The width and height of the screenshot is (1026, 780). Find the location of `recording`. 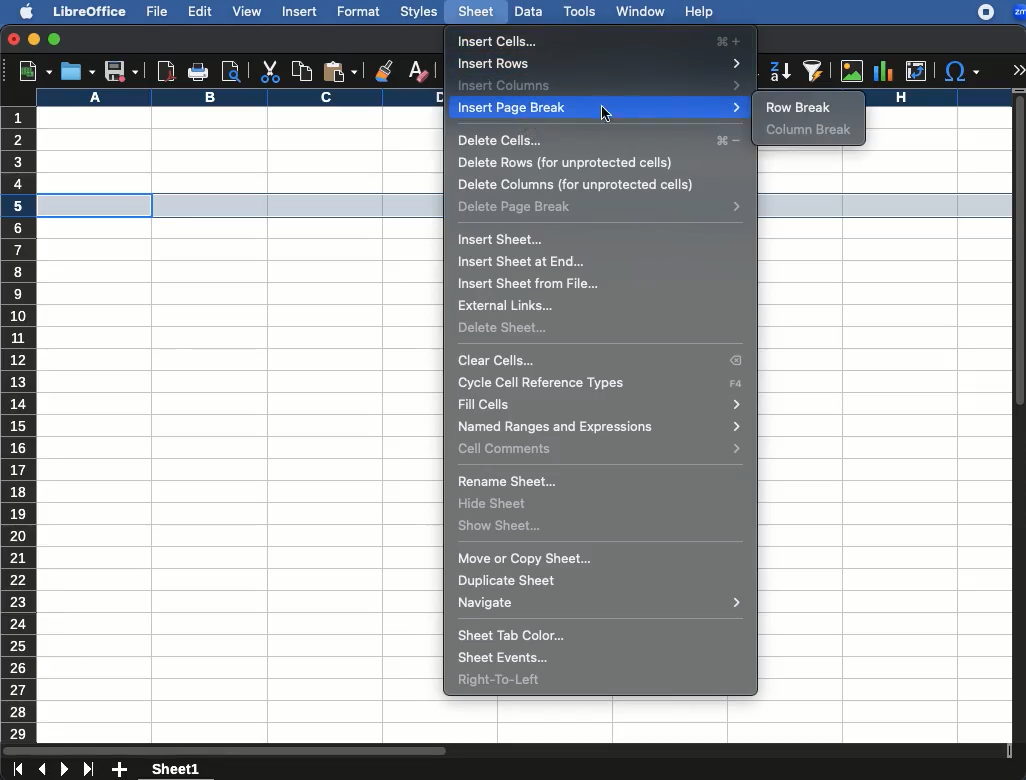

recording is located at coordinates (980, 13).